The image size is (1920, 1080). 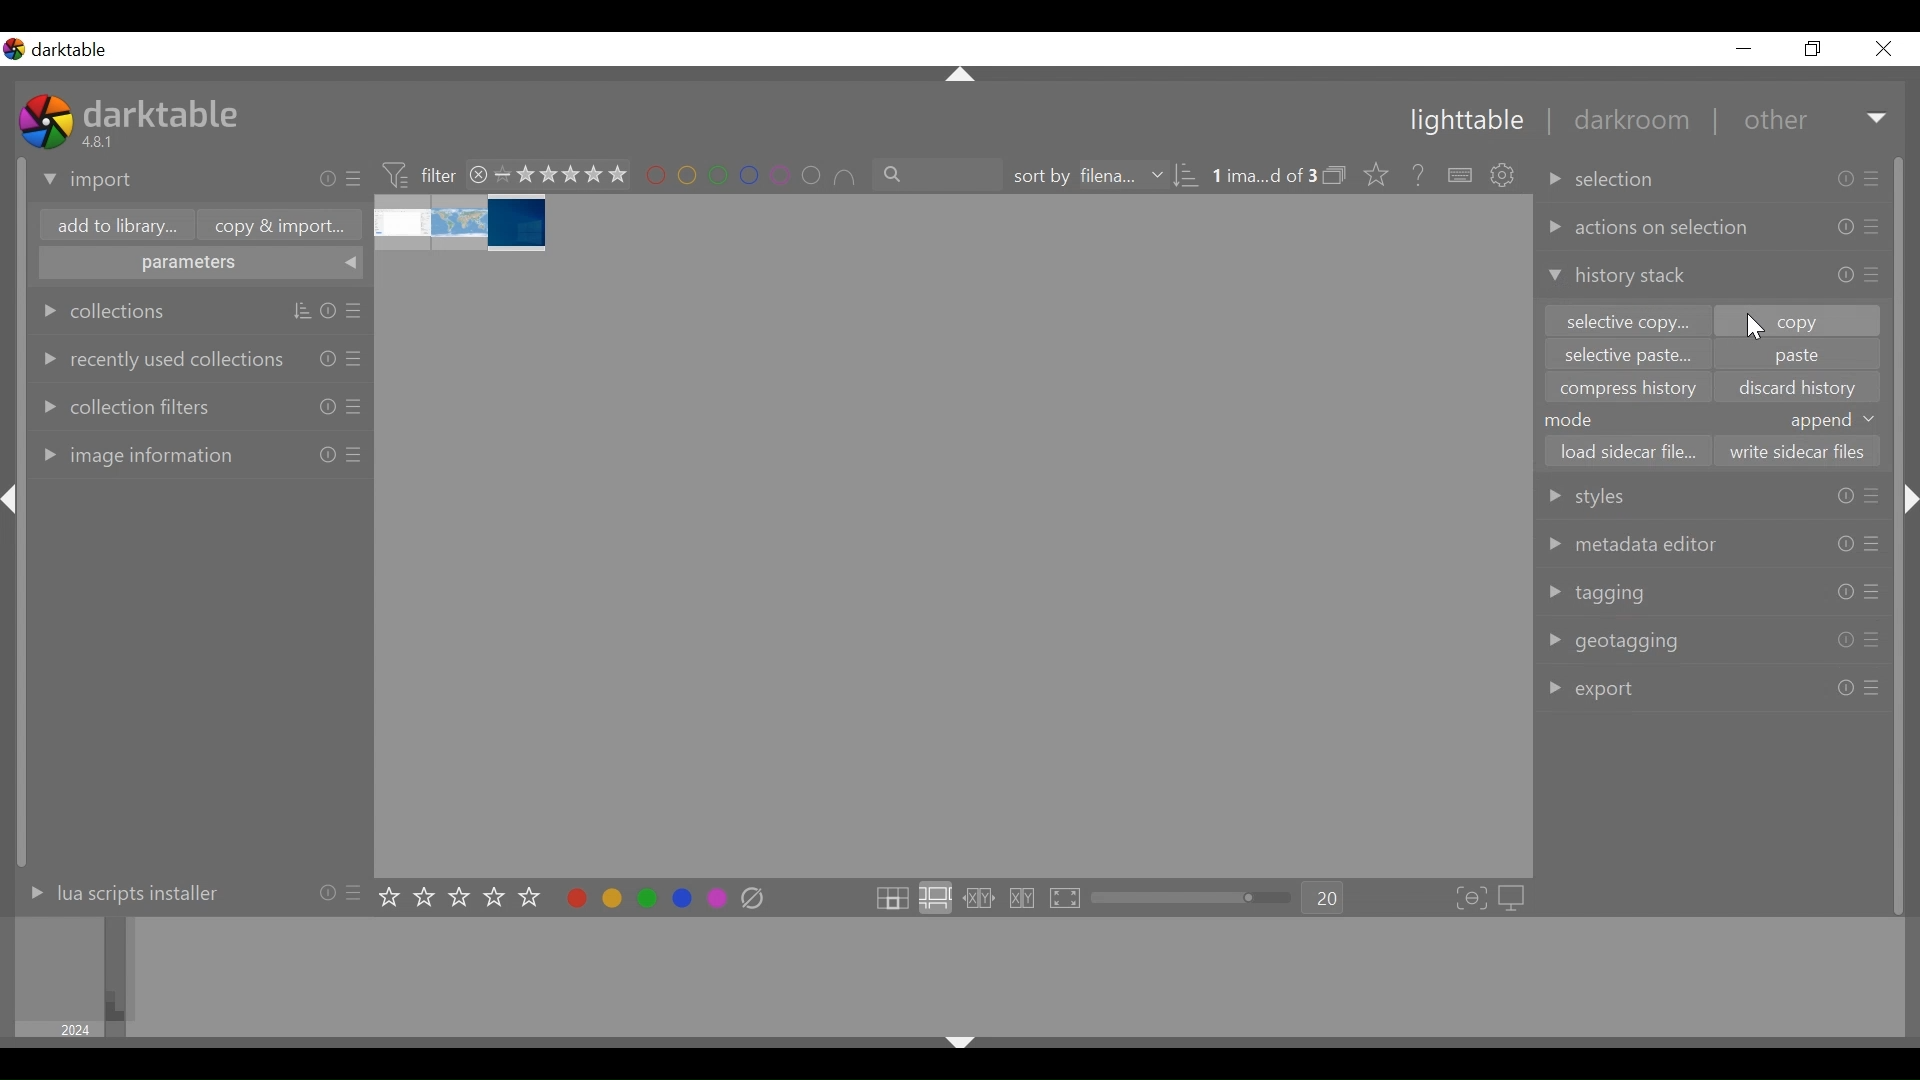 What do you see at coordinates (1594, 689) in the screenshot?
I see `export` at bounding box center [1594, 689].